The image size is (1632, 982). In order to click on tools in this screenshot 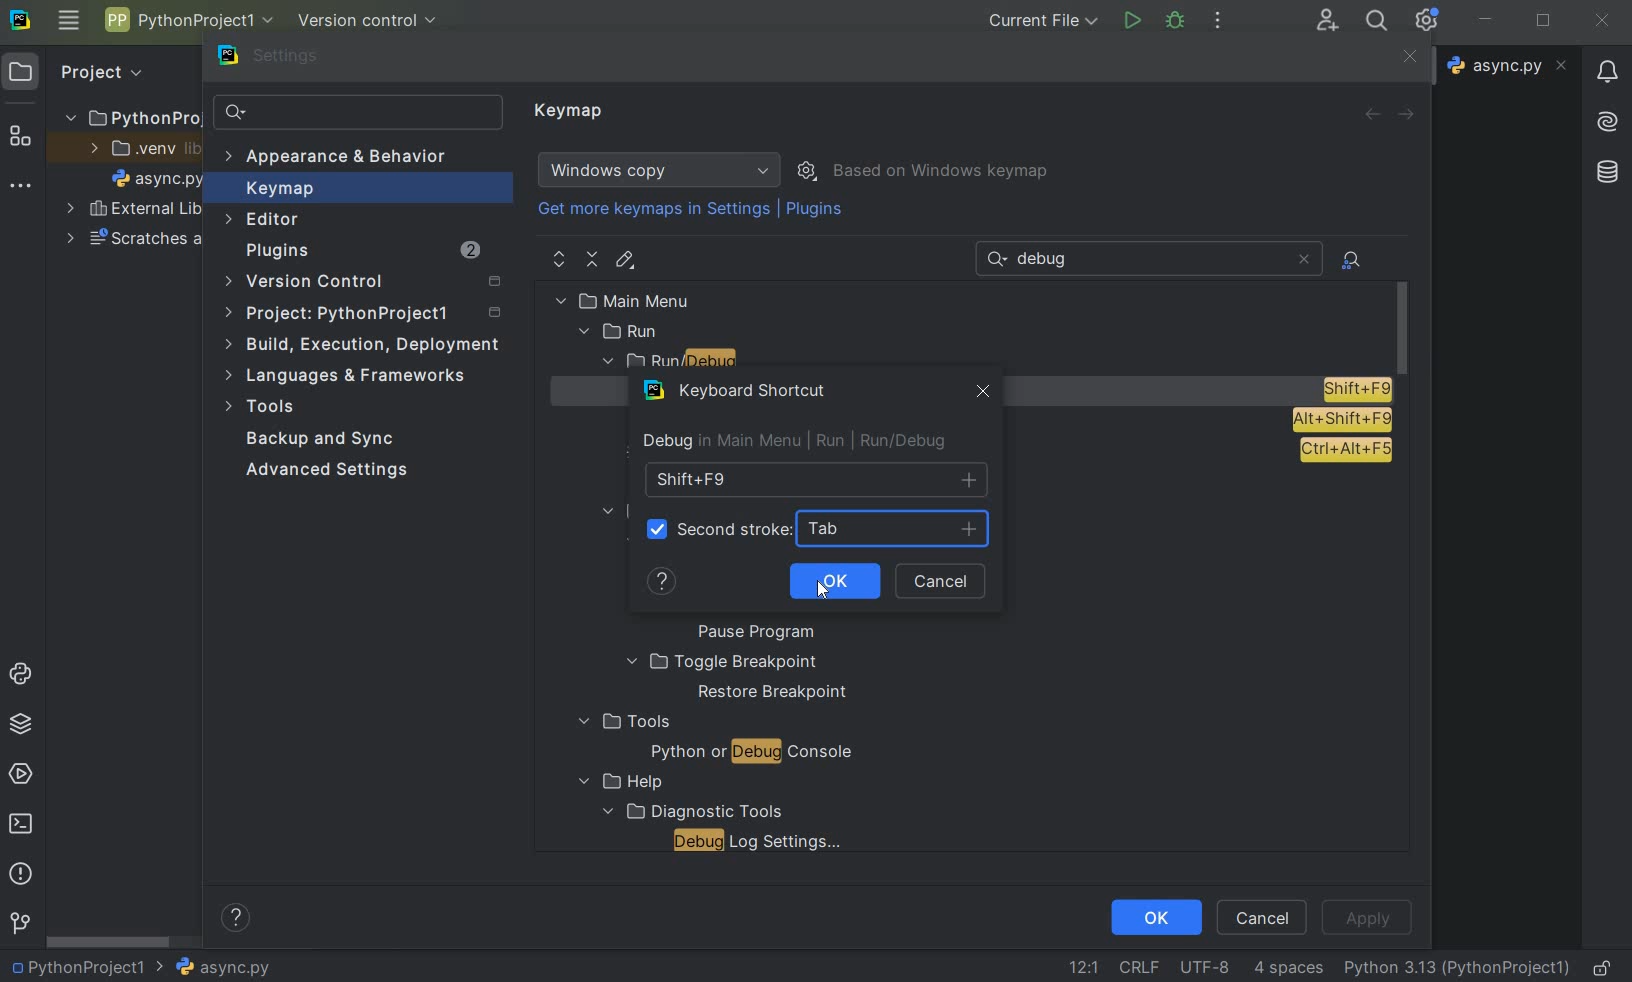, I will do `click(263, 409)`.